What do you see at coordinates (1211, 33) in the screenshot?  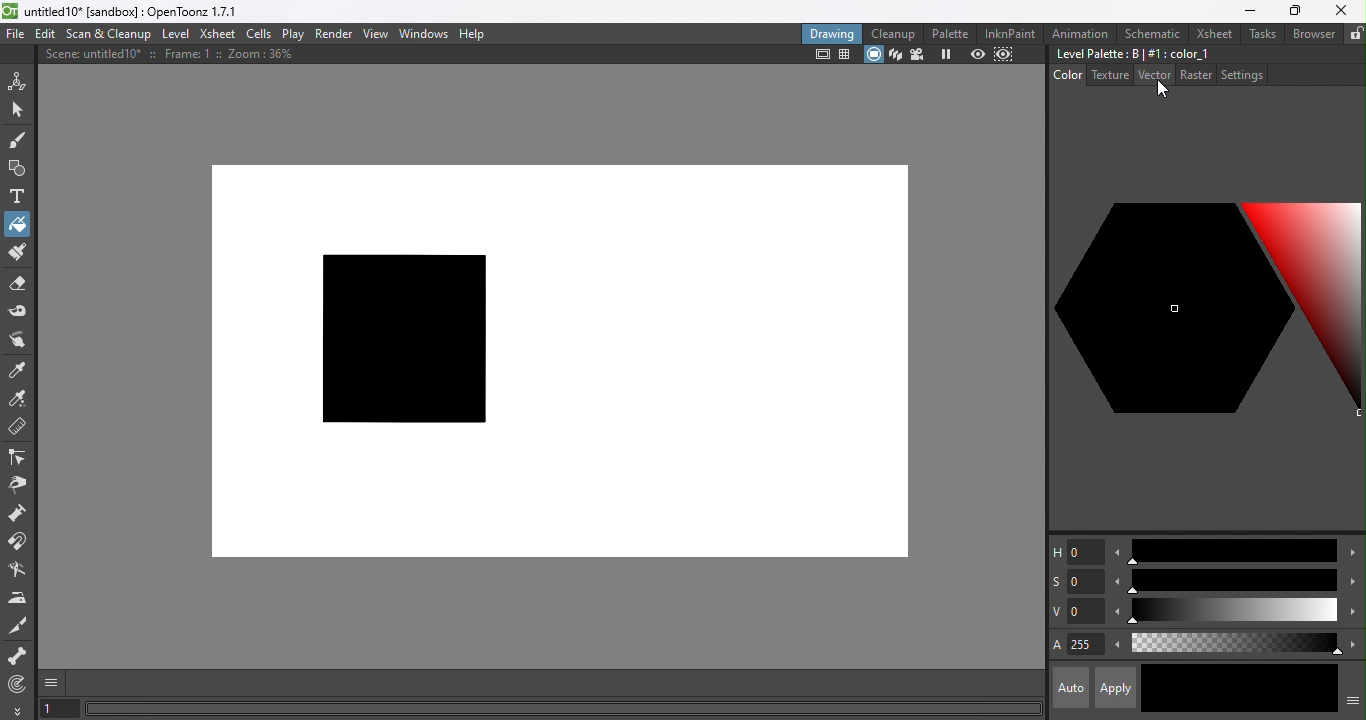 I see `Xsheet` at bounding box center [1211, 33].